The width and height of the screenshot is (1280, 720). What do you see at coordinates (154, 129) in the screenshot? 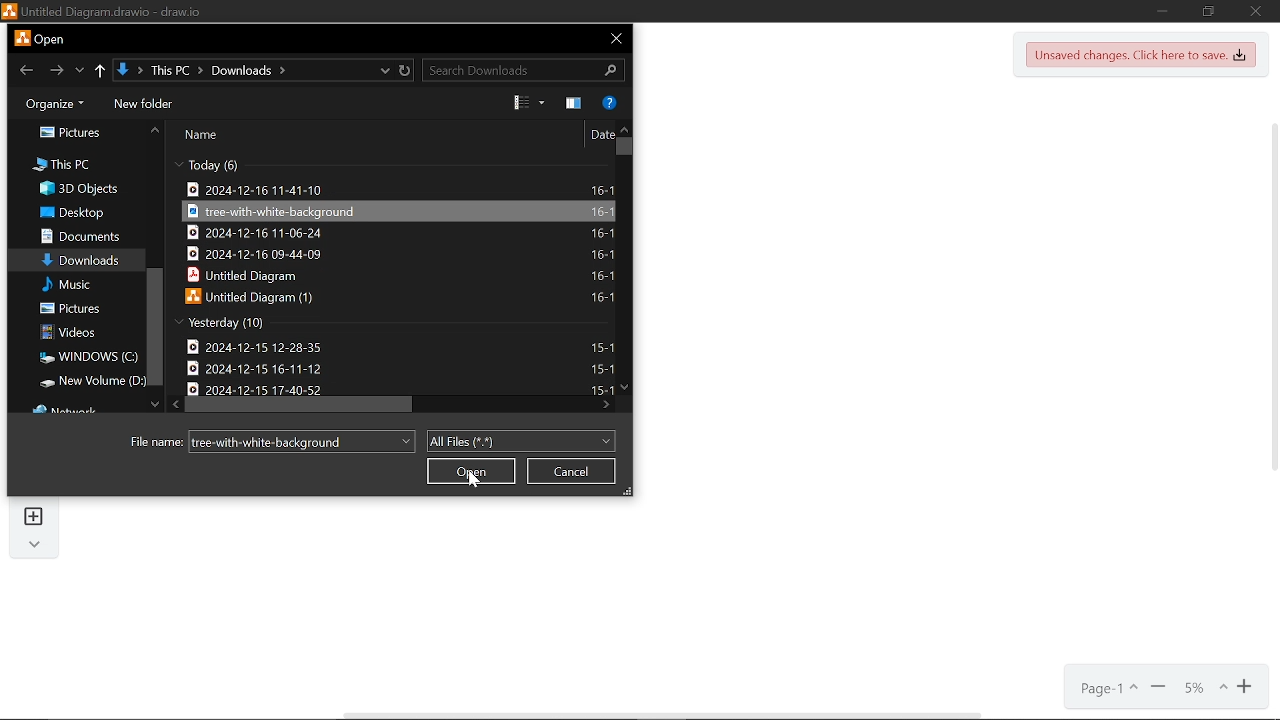
I see `Move up in folders` at bounding box center [154, 129].